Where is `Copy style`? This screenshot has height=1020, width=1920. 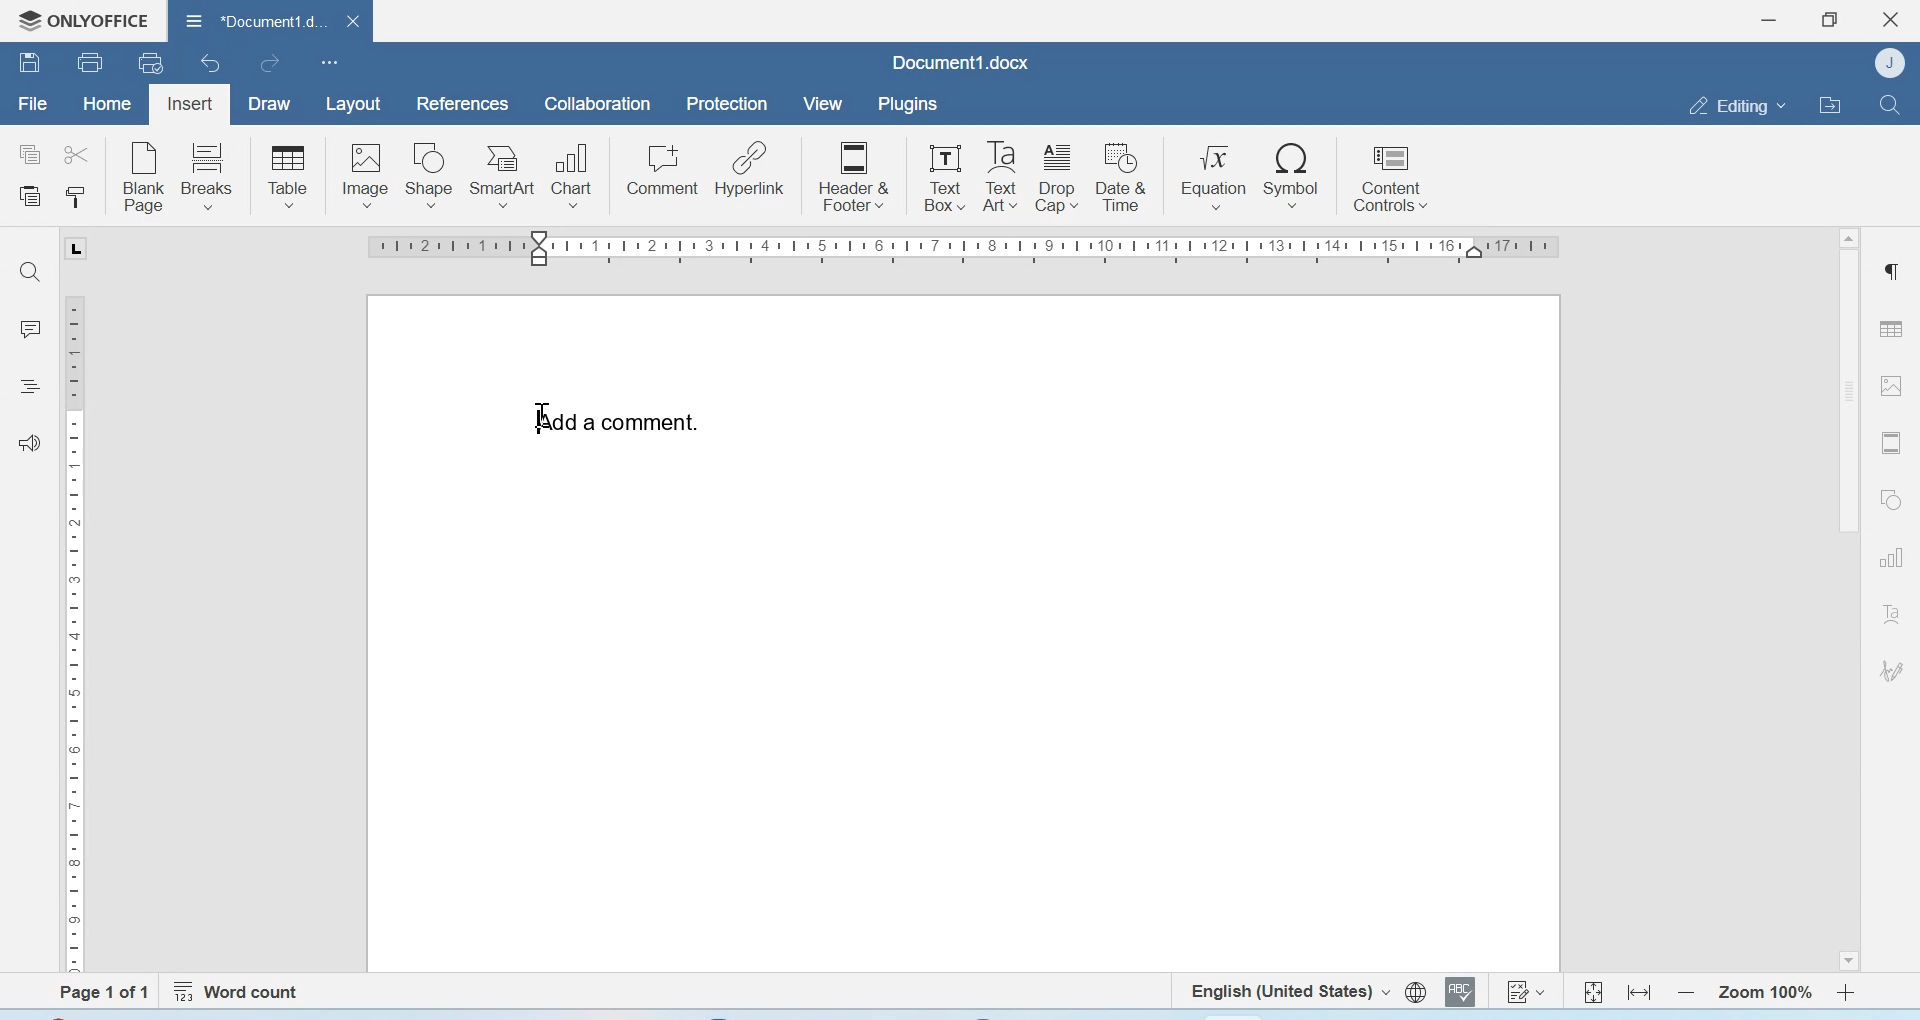
Copy style is located at coordinates (75, 198).